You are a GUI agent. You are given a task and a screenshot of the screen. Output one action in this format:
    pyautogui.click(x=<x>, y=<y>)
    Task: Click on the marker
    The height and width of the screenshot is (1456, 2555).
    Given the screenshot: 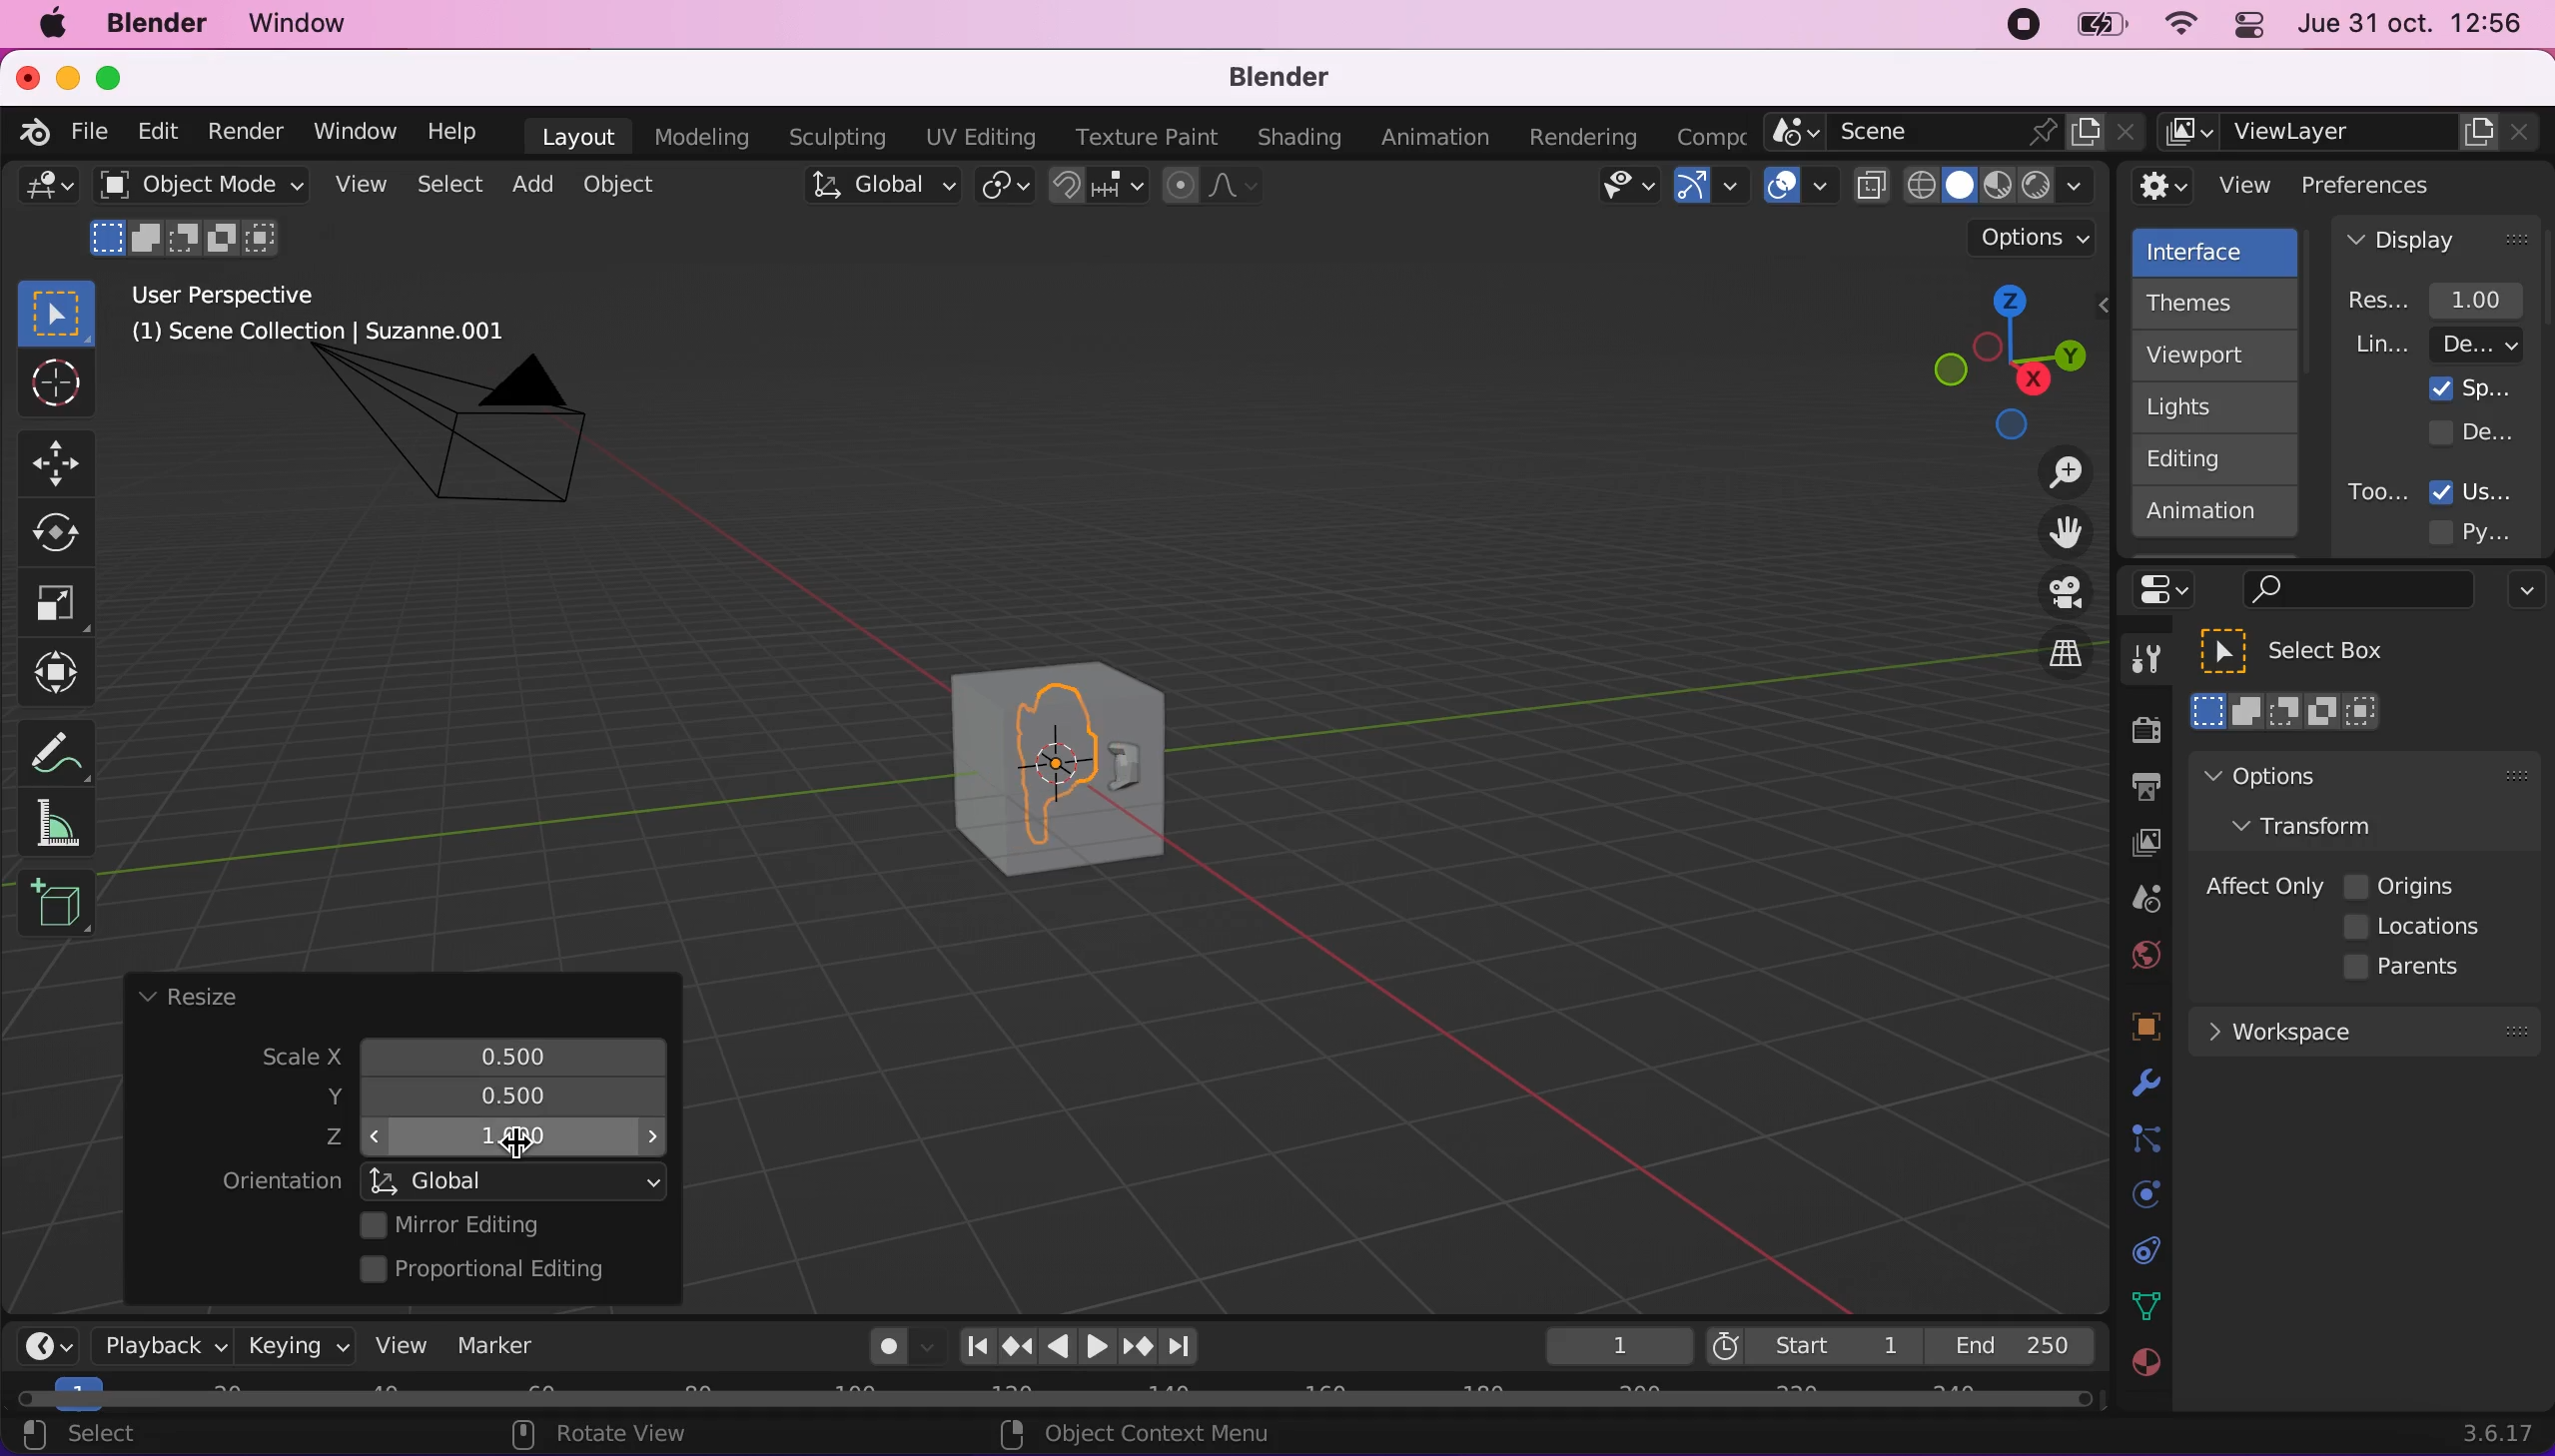 What is the action you would take?
    pyautogui.click(x=497, y=1345)
    